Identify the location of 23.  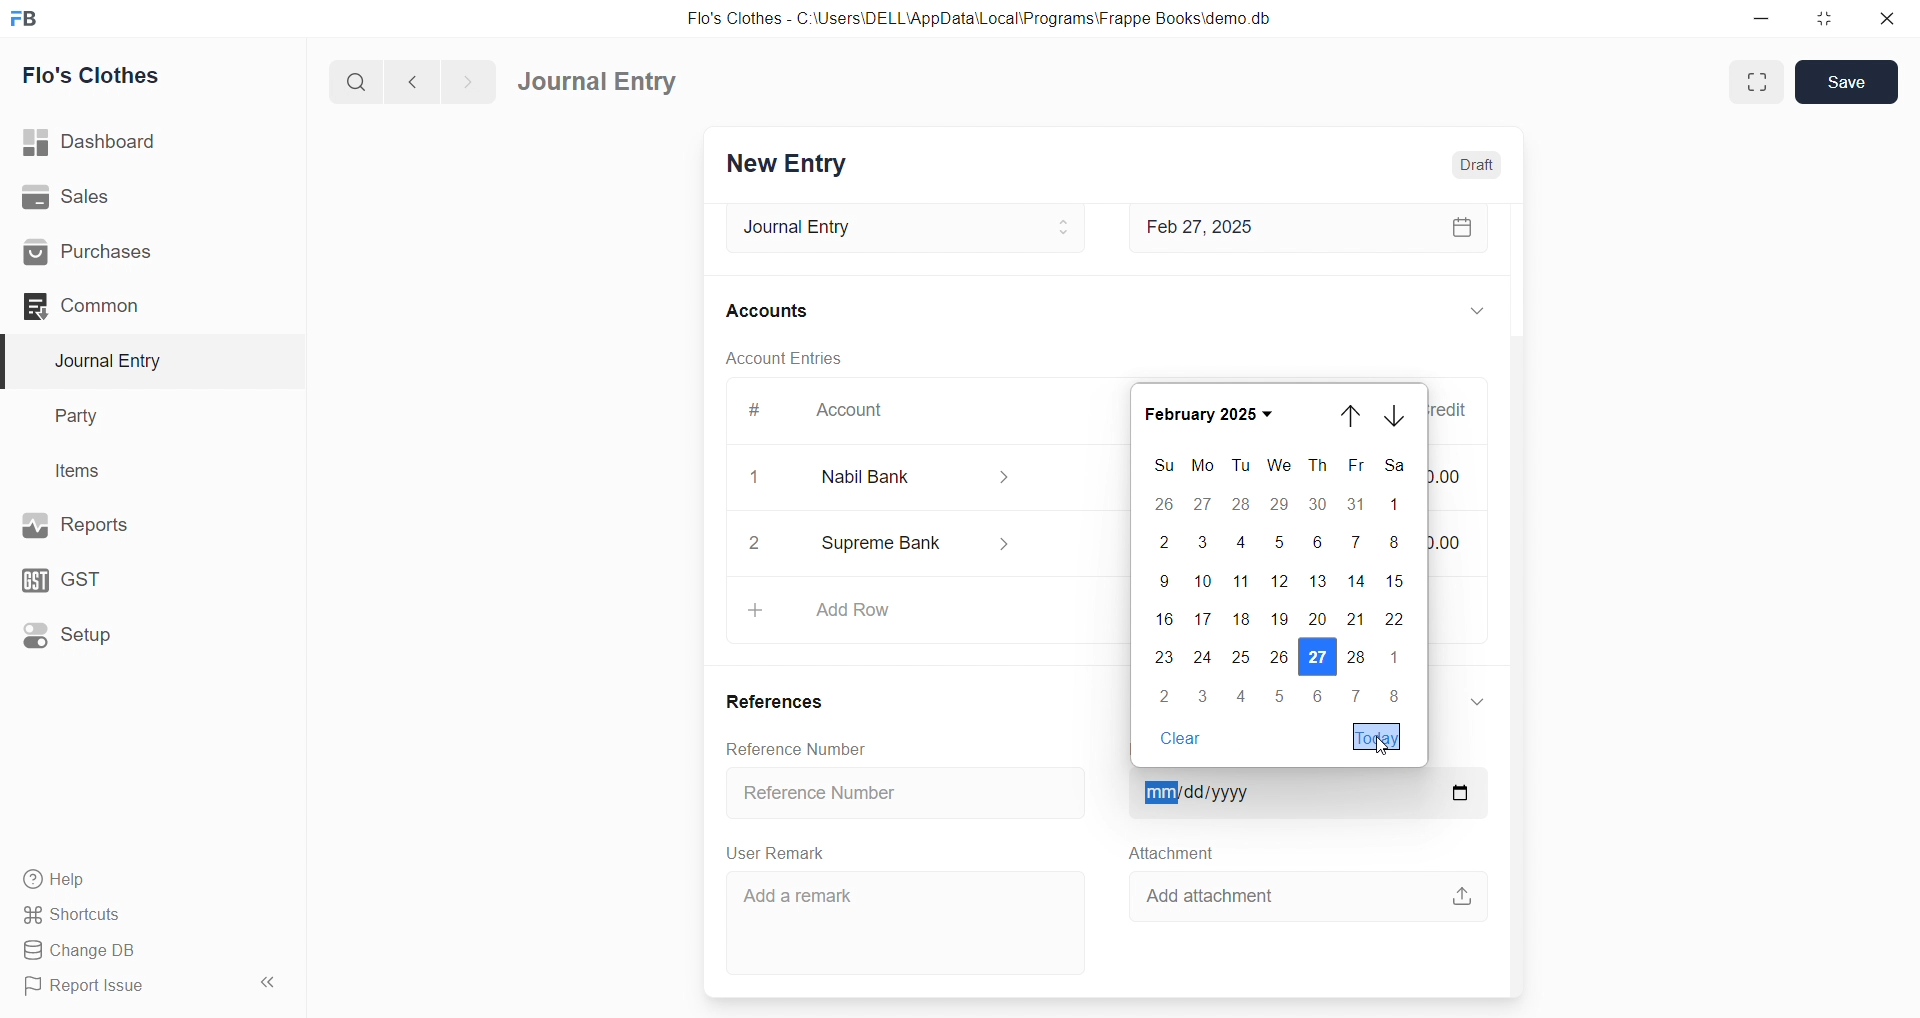
(1162, 658).